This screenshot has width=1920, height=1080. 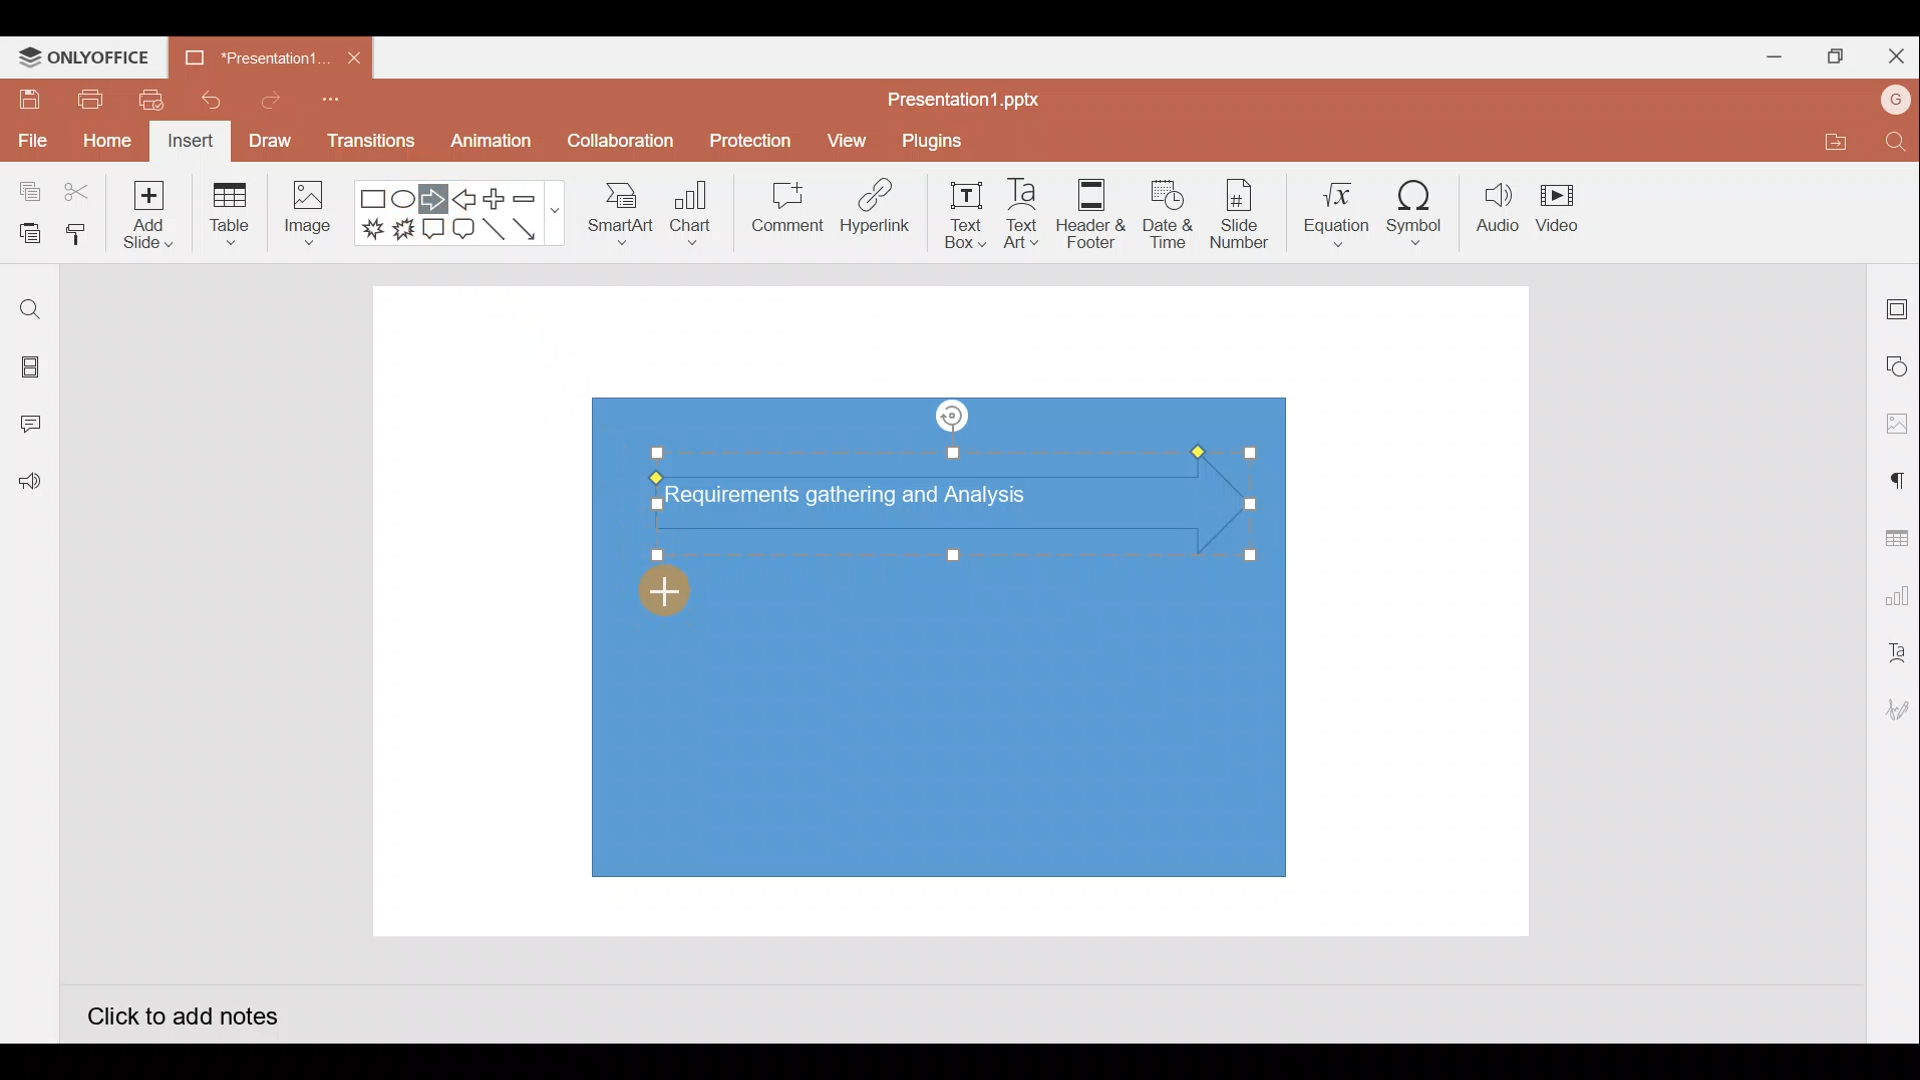 I want to click on Text box, so click(x=967, y=215).